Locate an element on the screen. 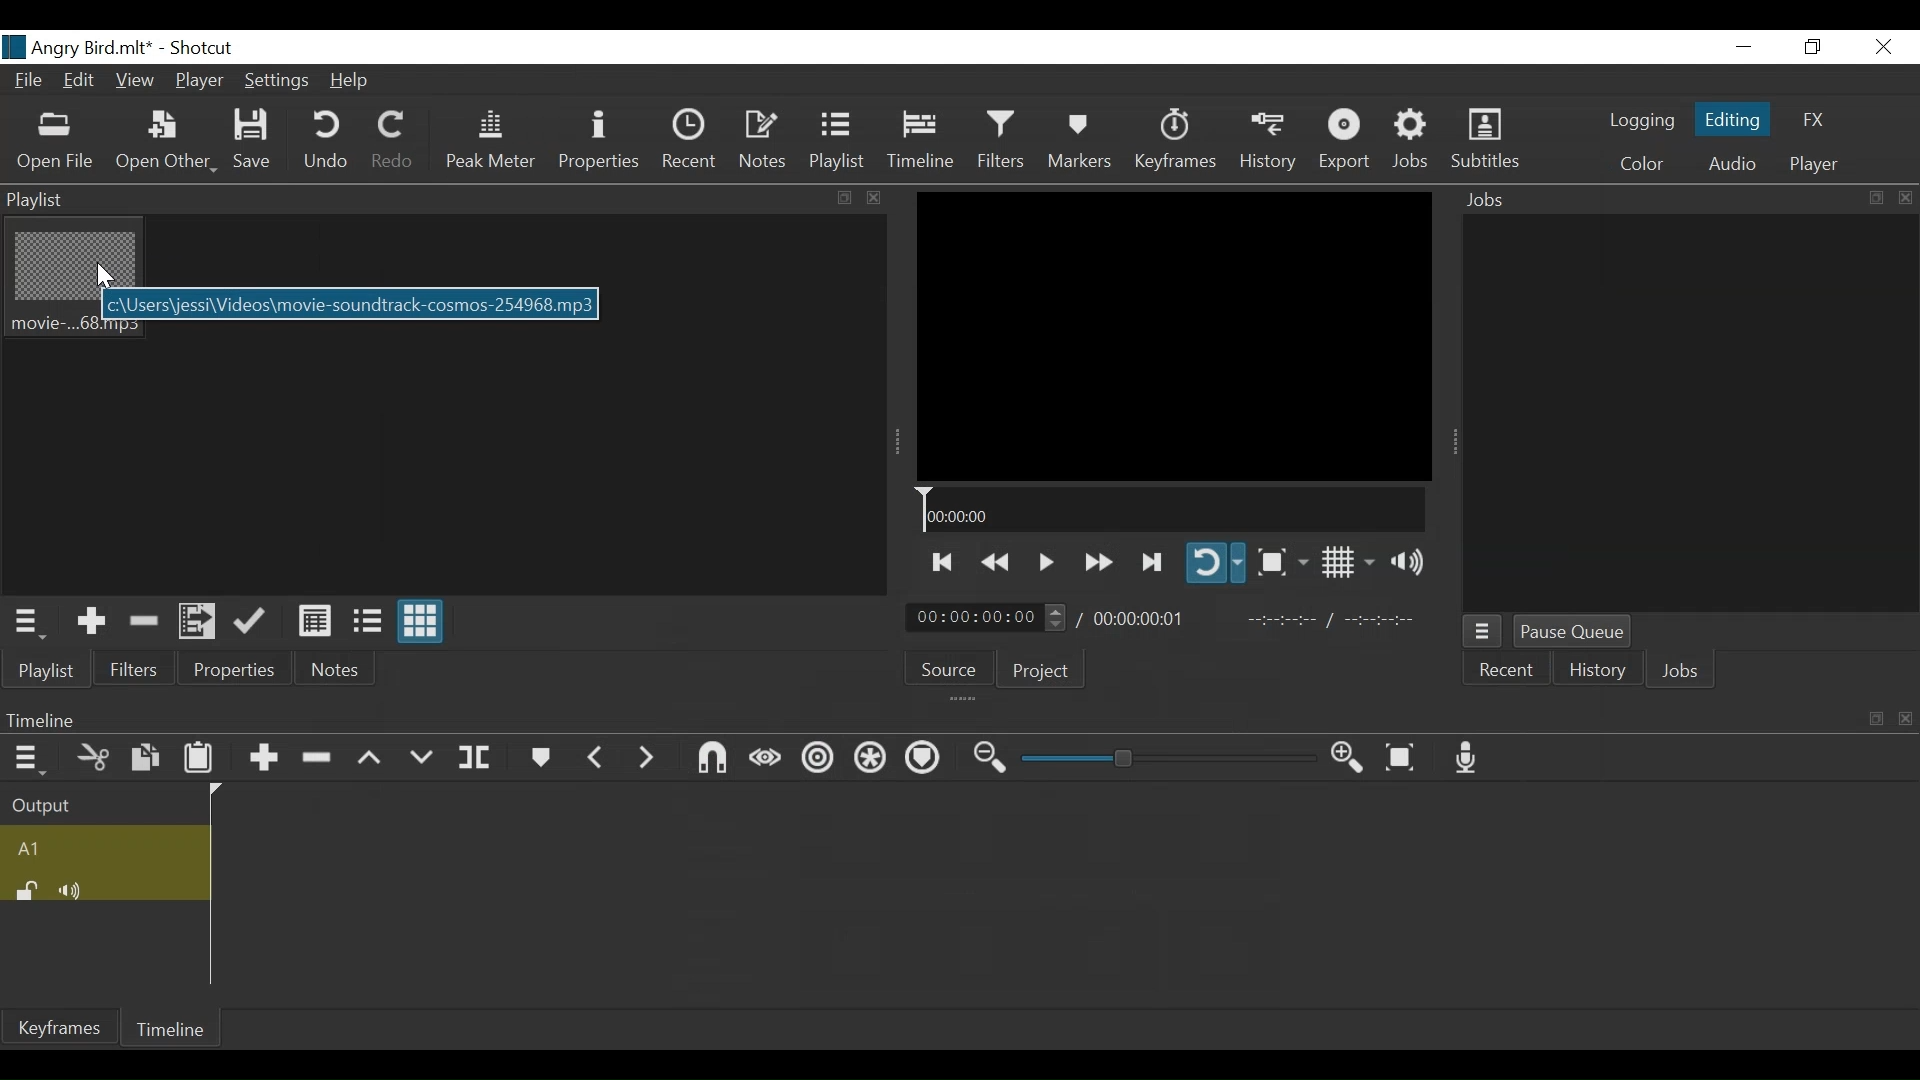 This screenshot has height=1080, width=1920. History is located at coordinates (1267, 141).